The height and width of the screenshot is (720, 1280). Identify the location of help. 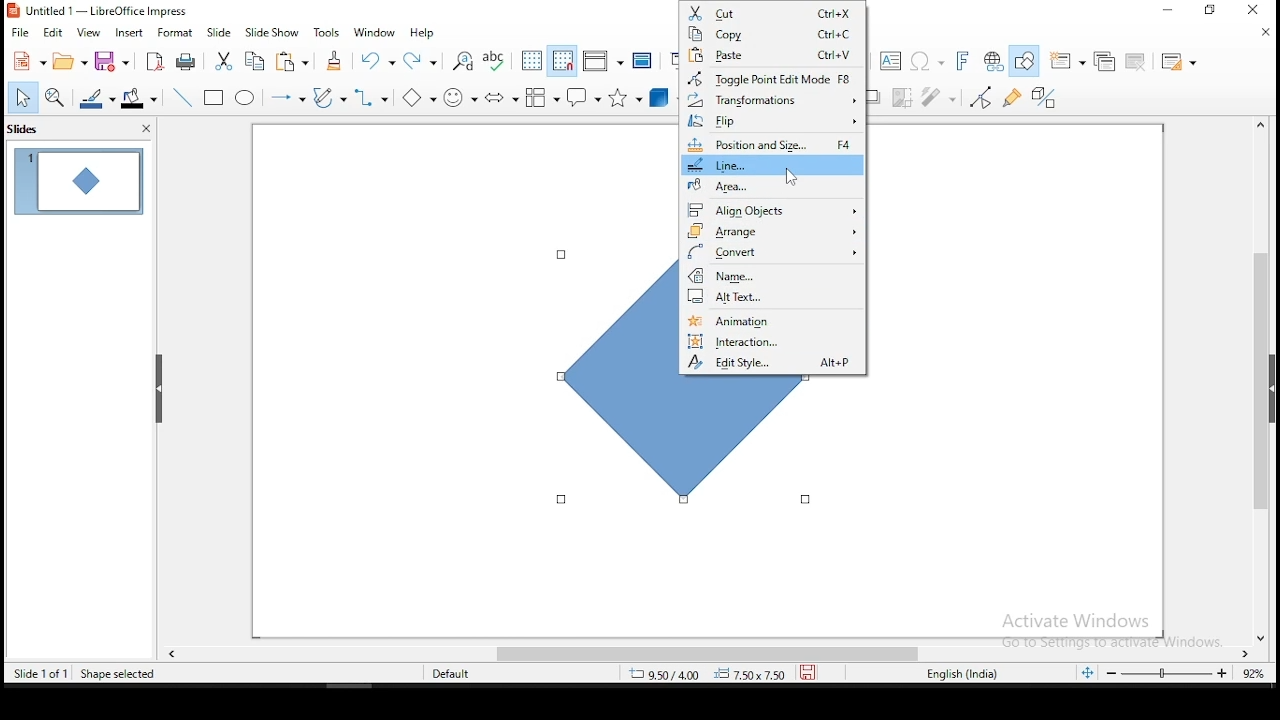
(423, 34).